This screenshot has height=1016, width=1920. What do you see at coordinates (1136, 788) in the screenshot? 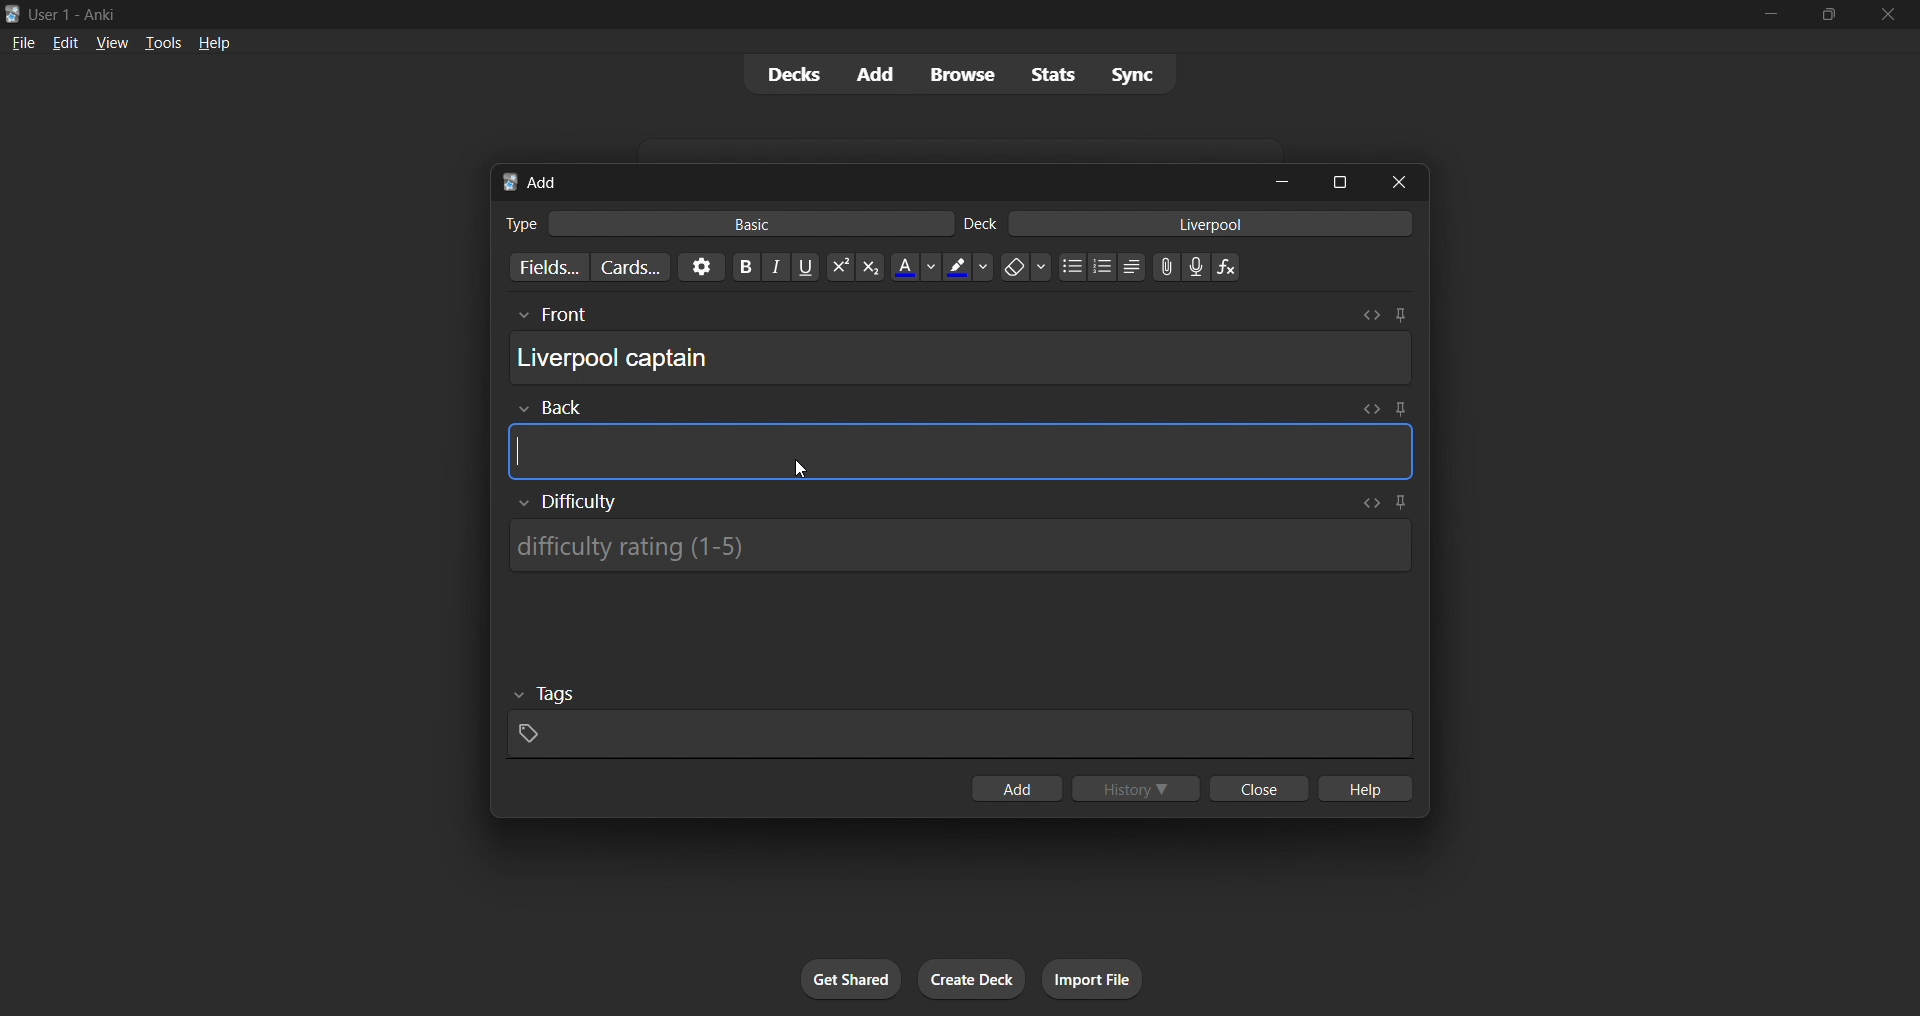
I see `history` at bounding box center [1136, 788].